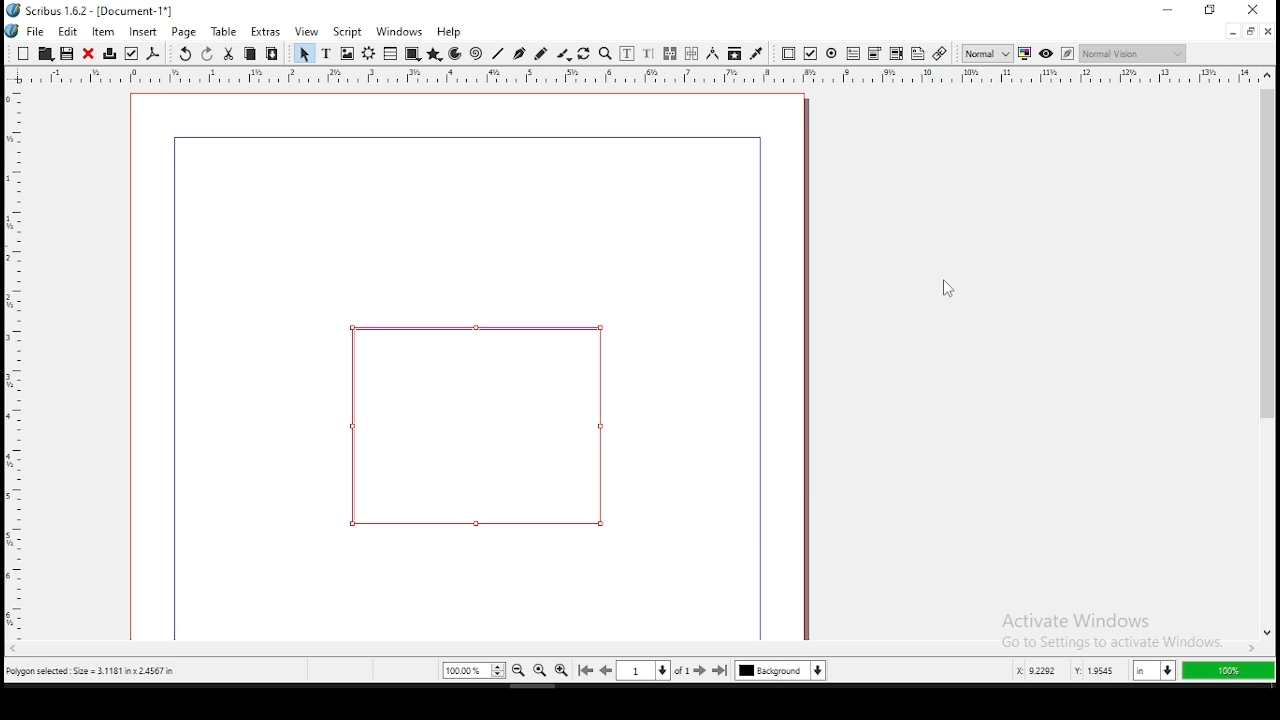 The height and width of the screenshot is (720, 1280). What do you see at coordinates (584, 54) in the screenshot?
I see `rotate item` at bounding box center [584, 54].